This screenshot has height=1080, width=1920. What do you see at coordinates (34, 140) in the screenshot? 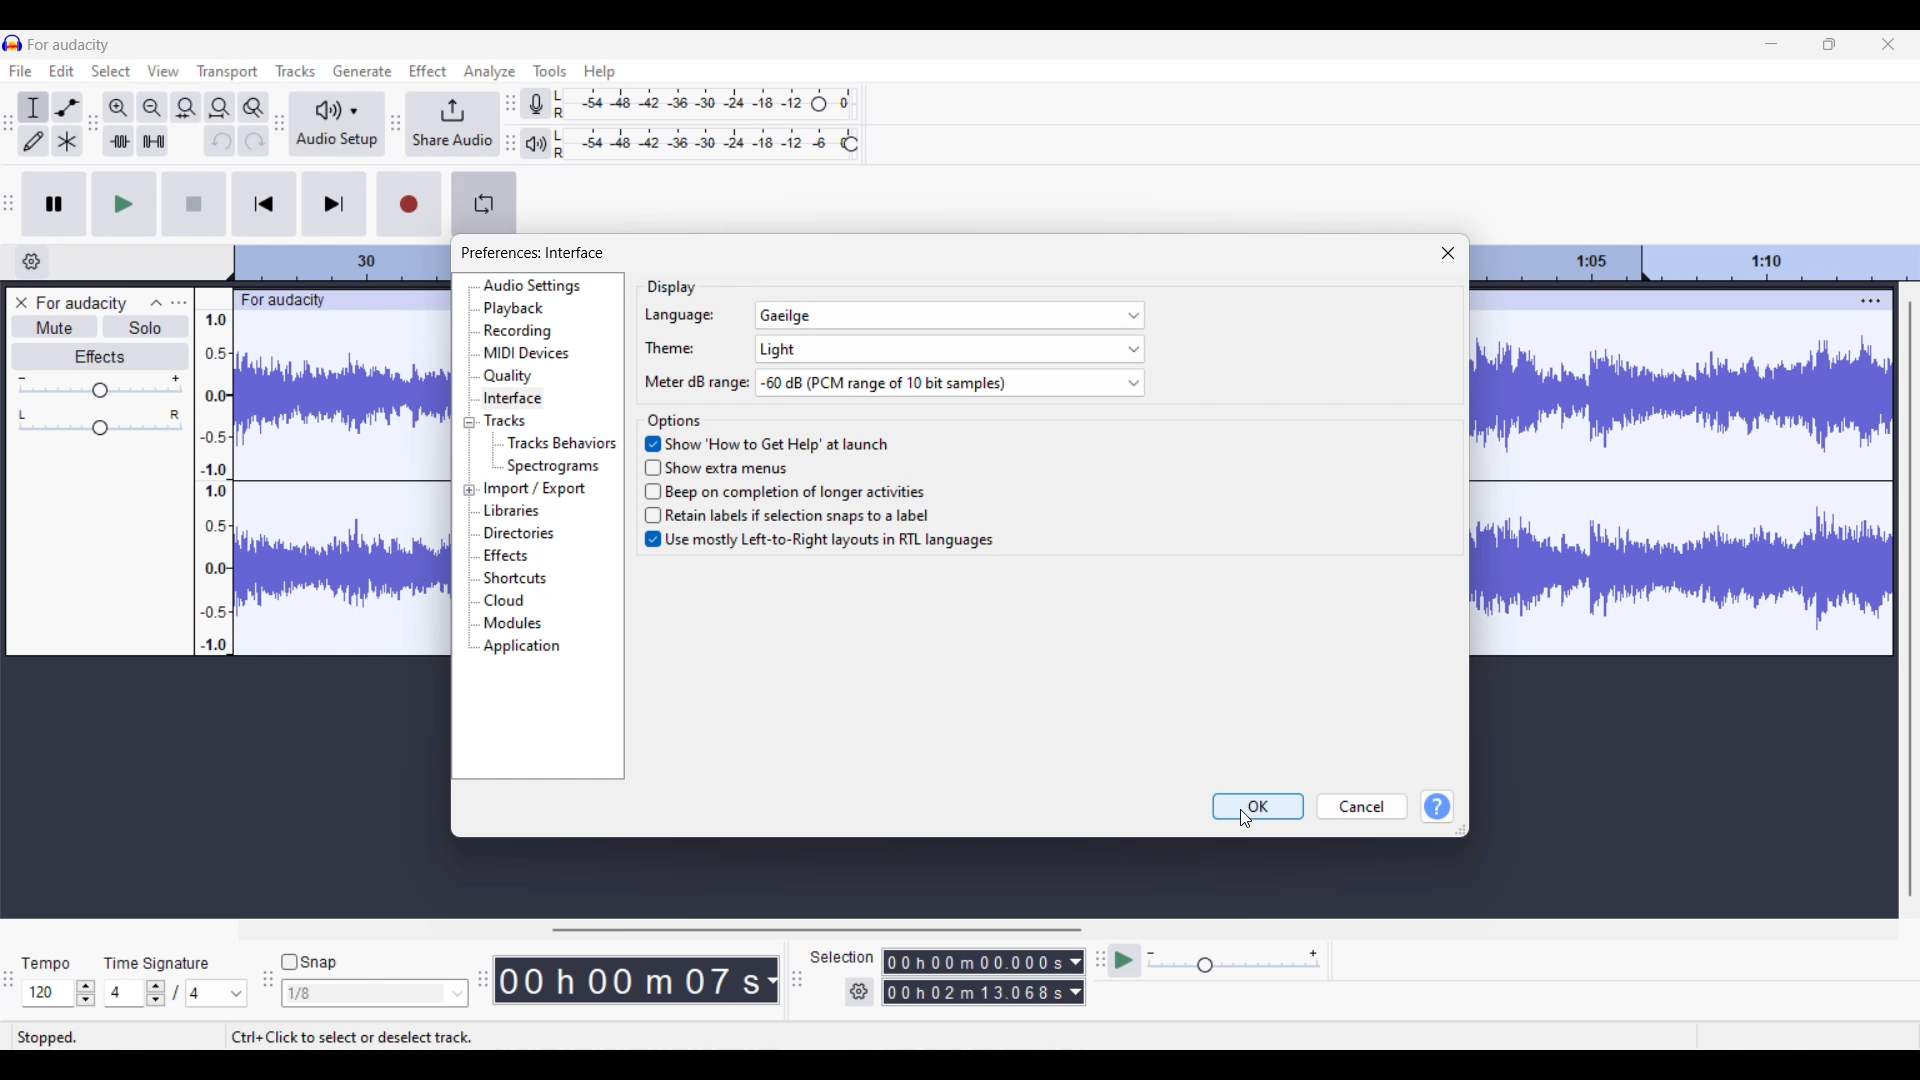
I see `Draw tool` at bounding box center [34, 140].